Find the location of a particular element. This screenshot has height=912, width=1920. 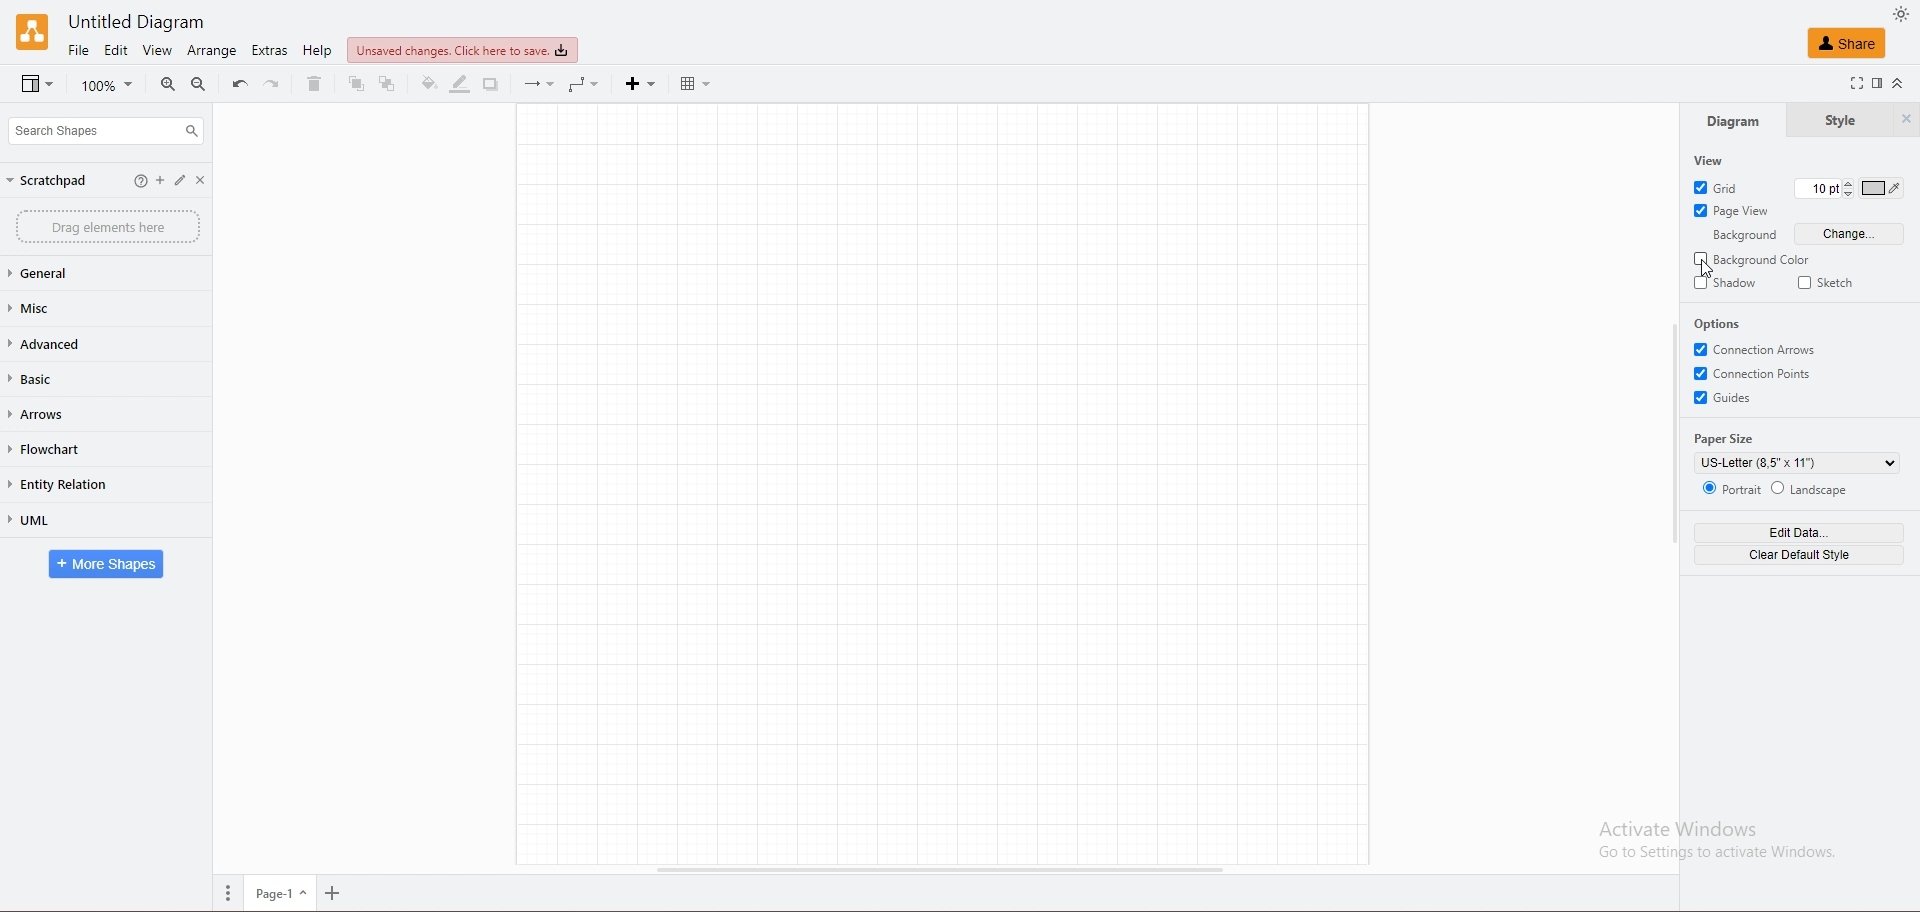

draw.io logo is located at coordinates (32, 31).